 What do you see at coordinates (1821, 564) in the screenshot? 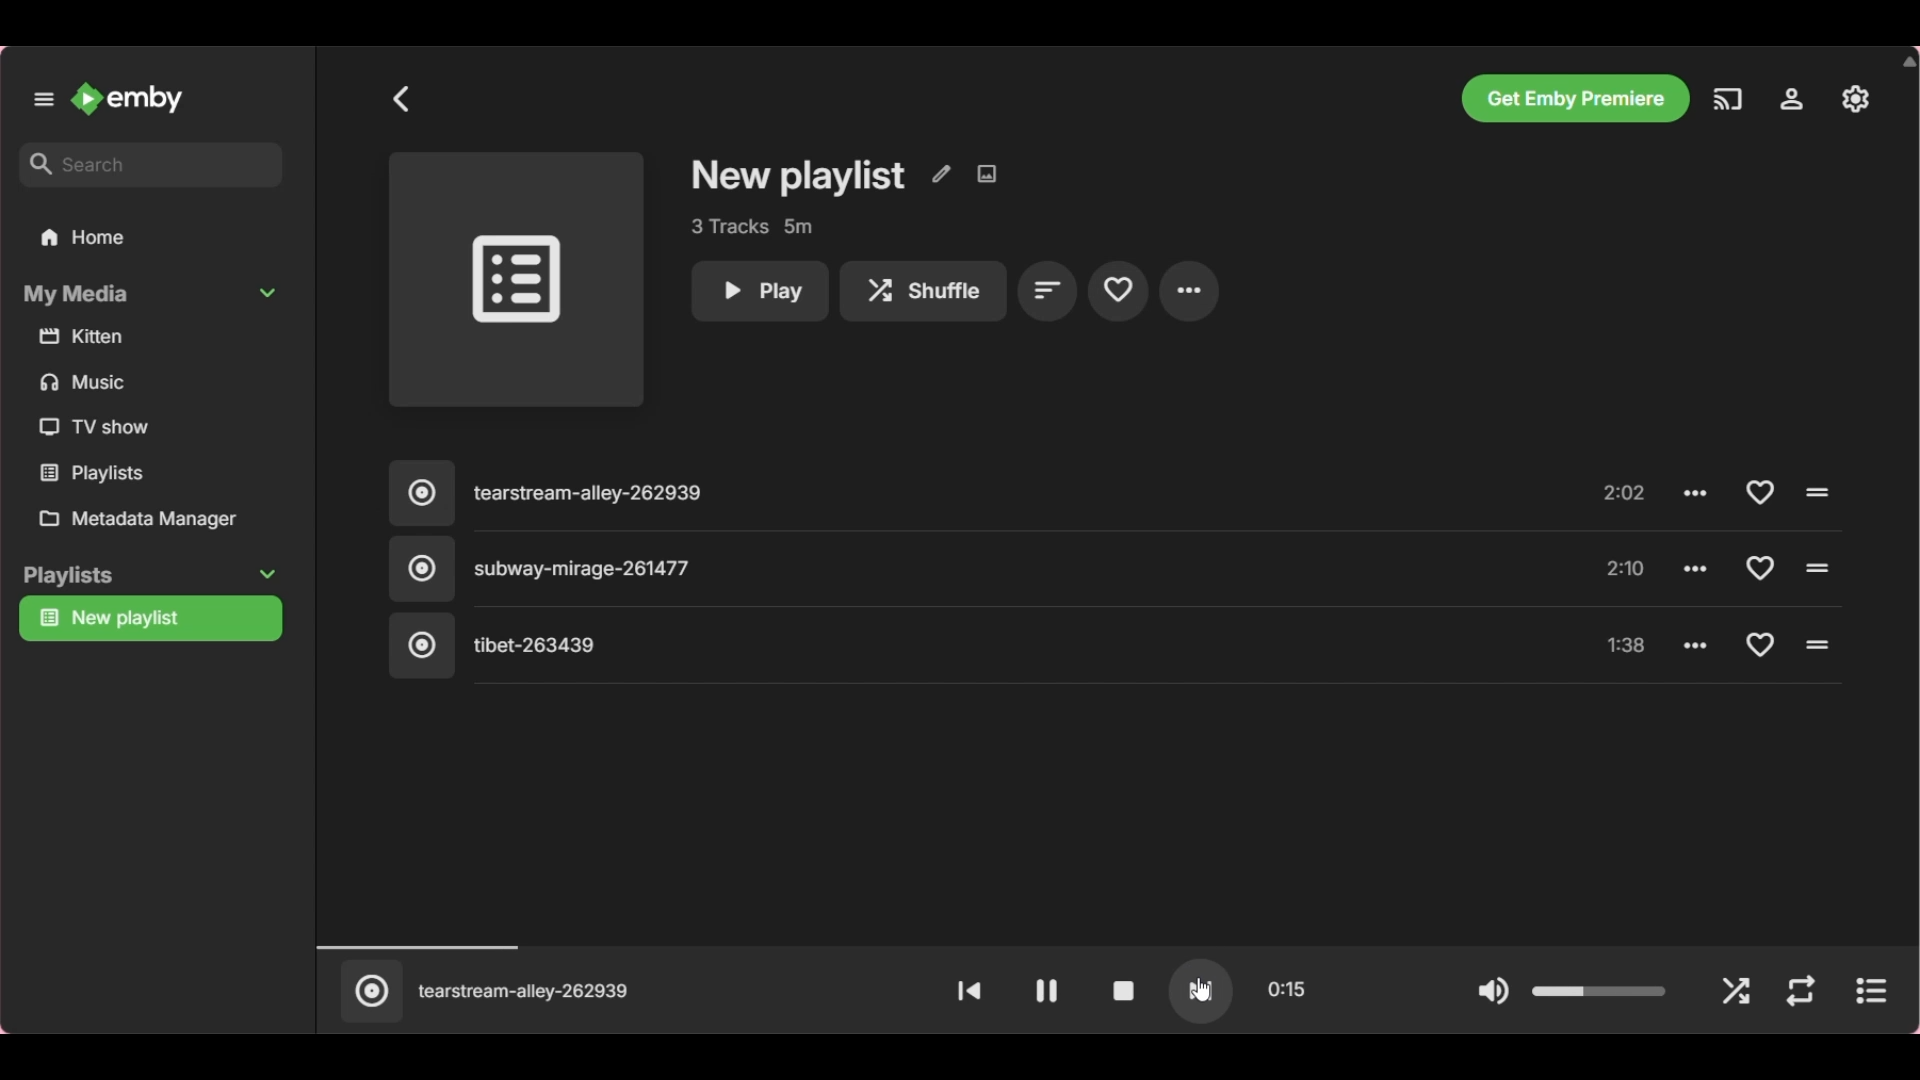
I see `click to play` at bounding box center [1821, 564].